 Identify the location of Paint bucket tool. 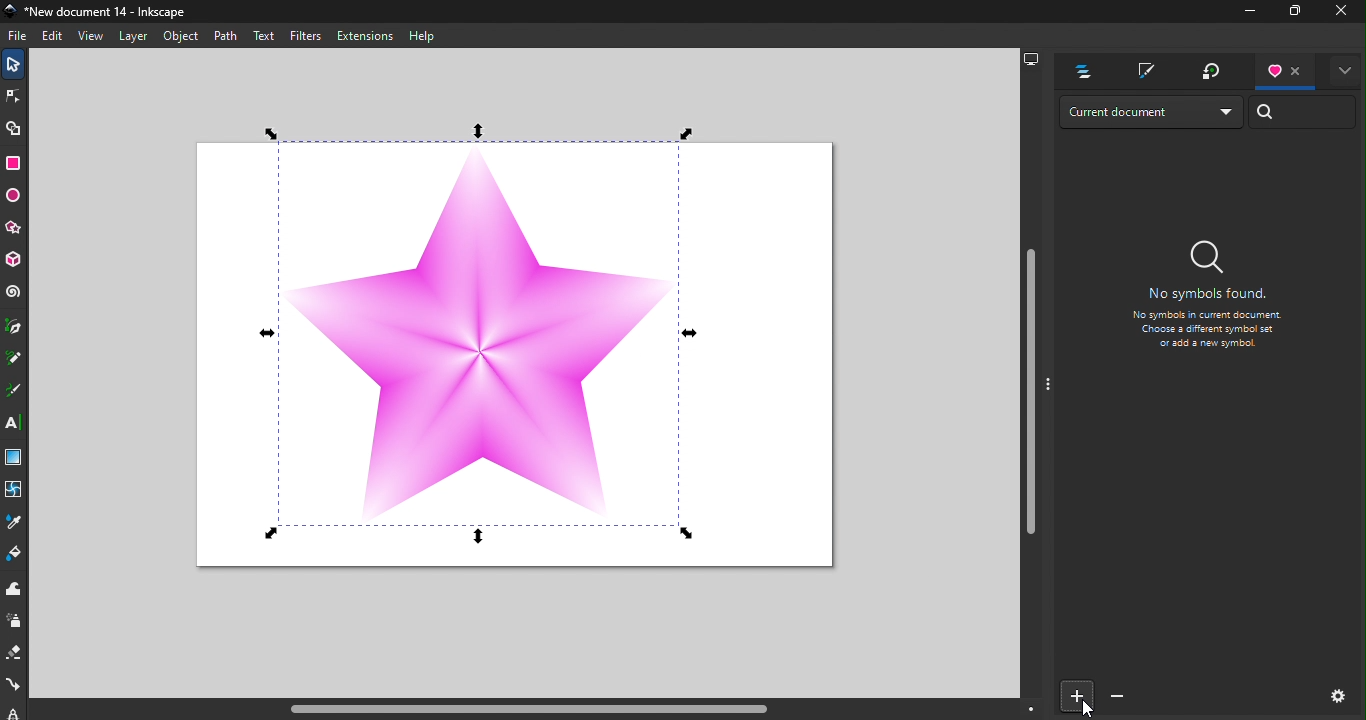
(19, 551).